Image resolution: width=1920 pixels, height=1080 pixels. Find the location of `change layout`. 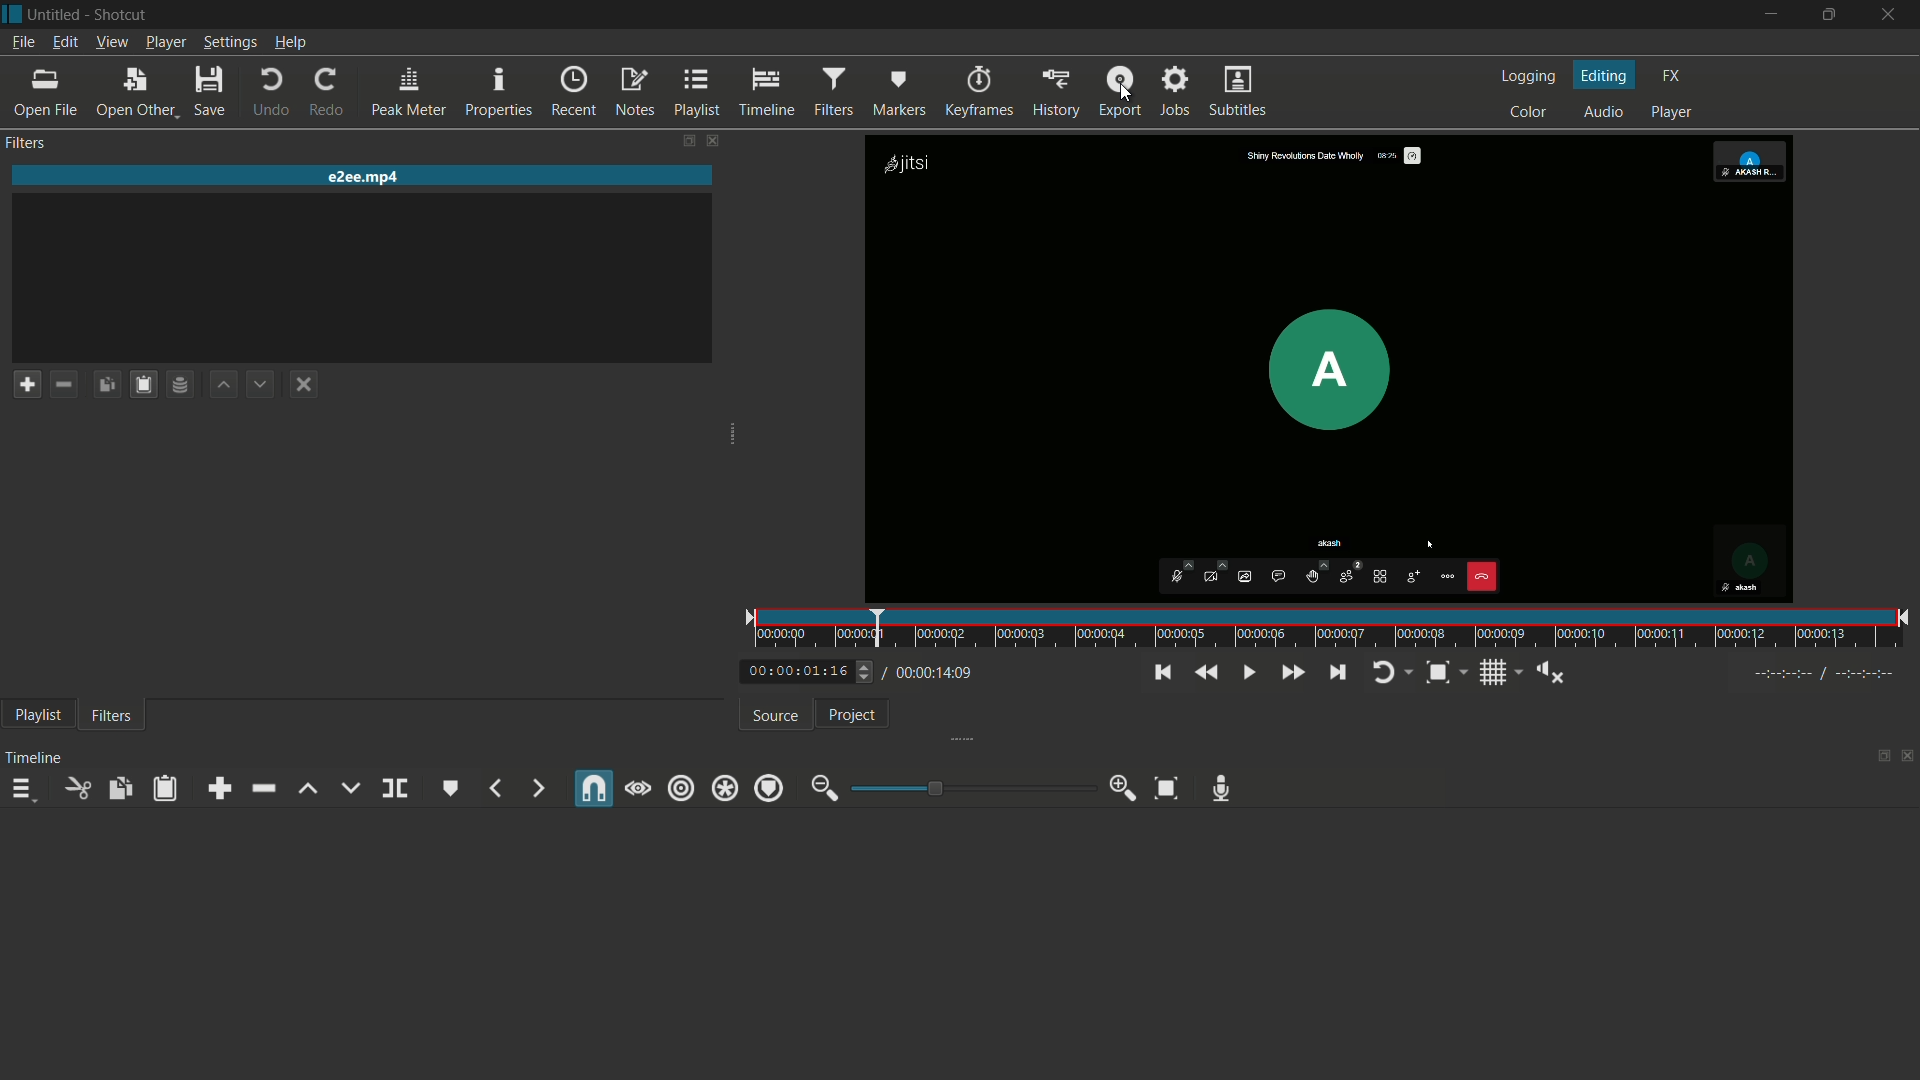

change layout is located at coordinates (1877, 761).